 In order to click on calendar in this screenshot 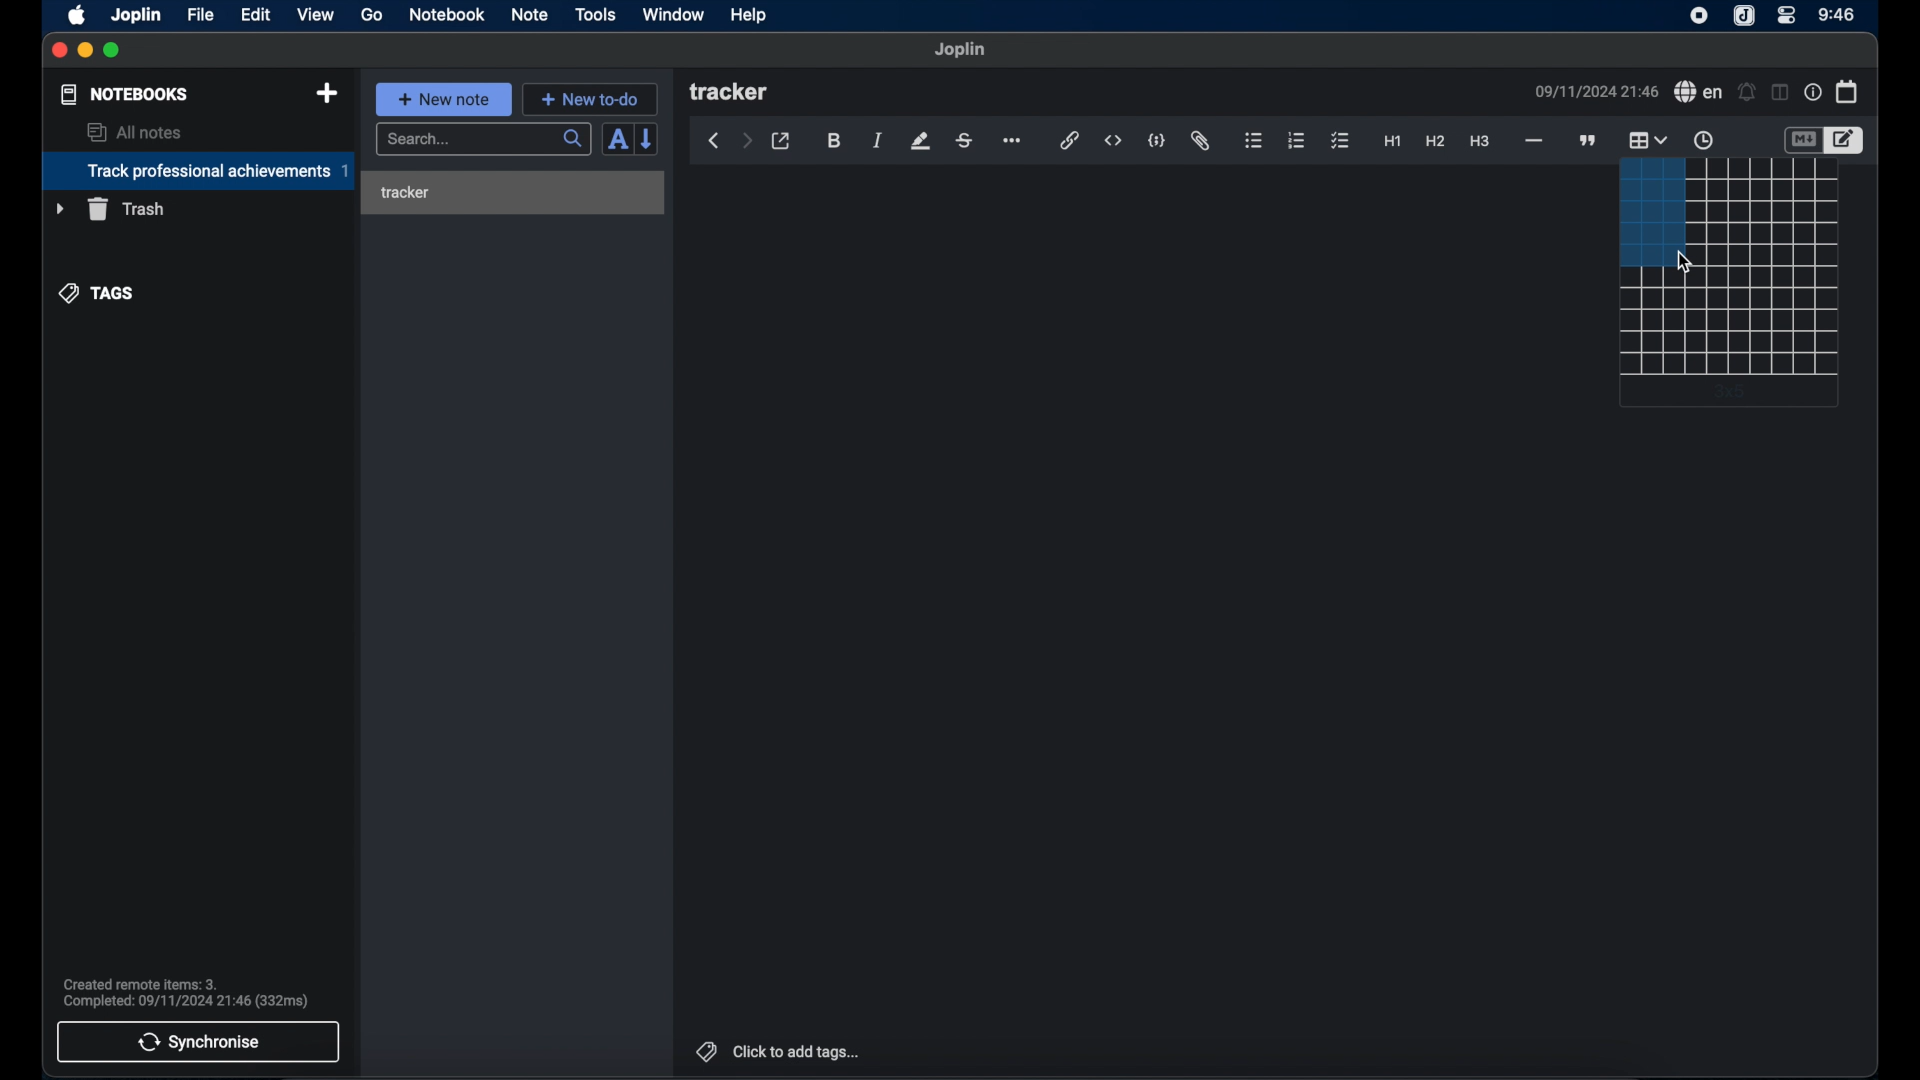, I will do `click(1847, 91)`.